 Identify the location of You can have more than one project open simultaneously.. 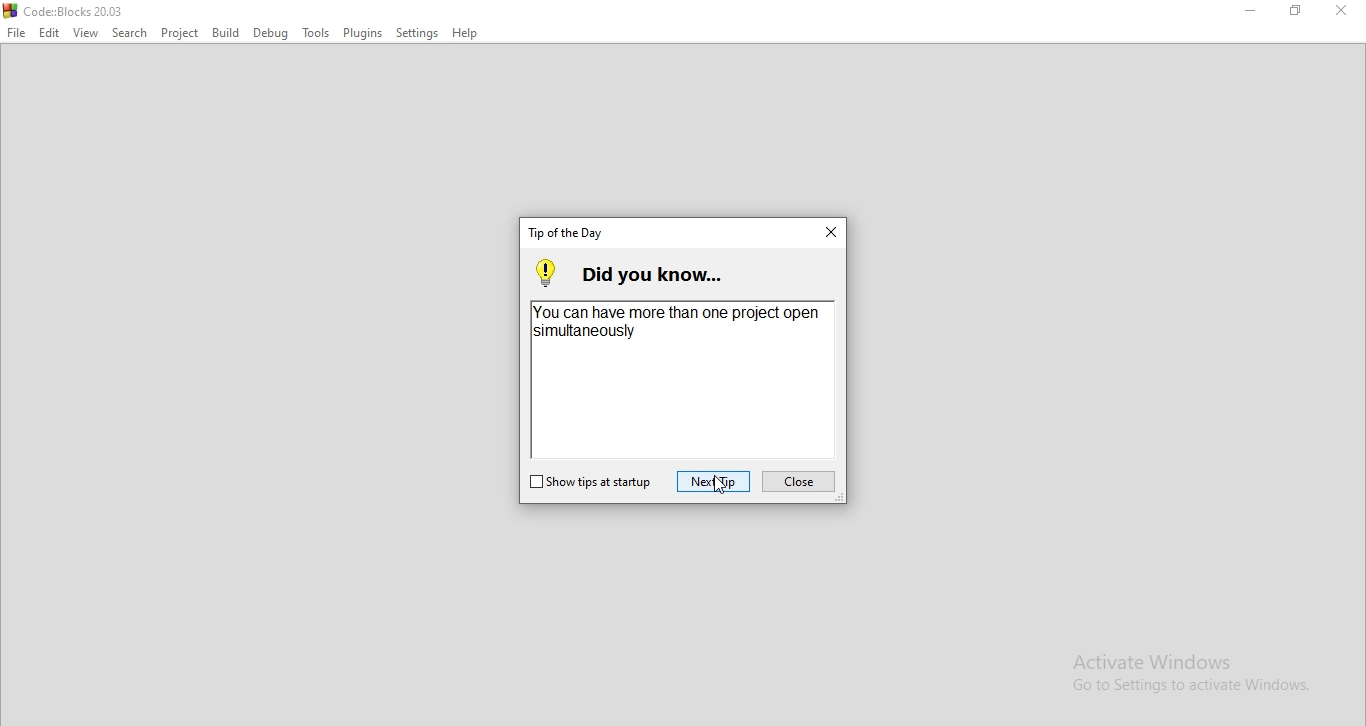
(681, 381).